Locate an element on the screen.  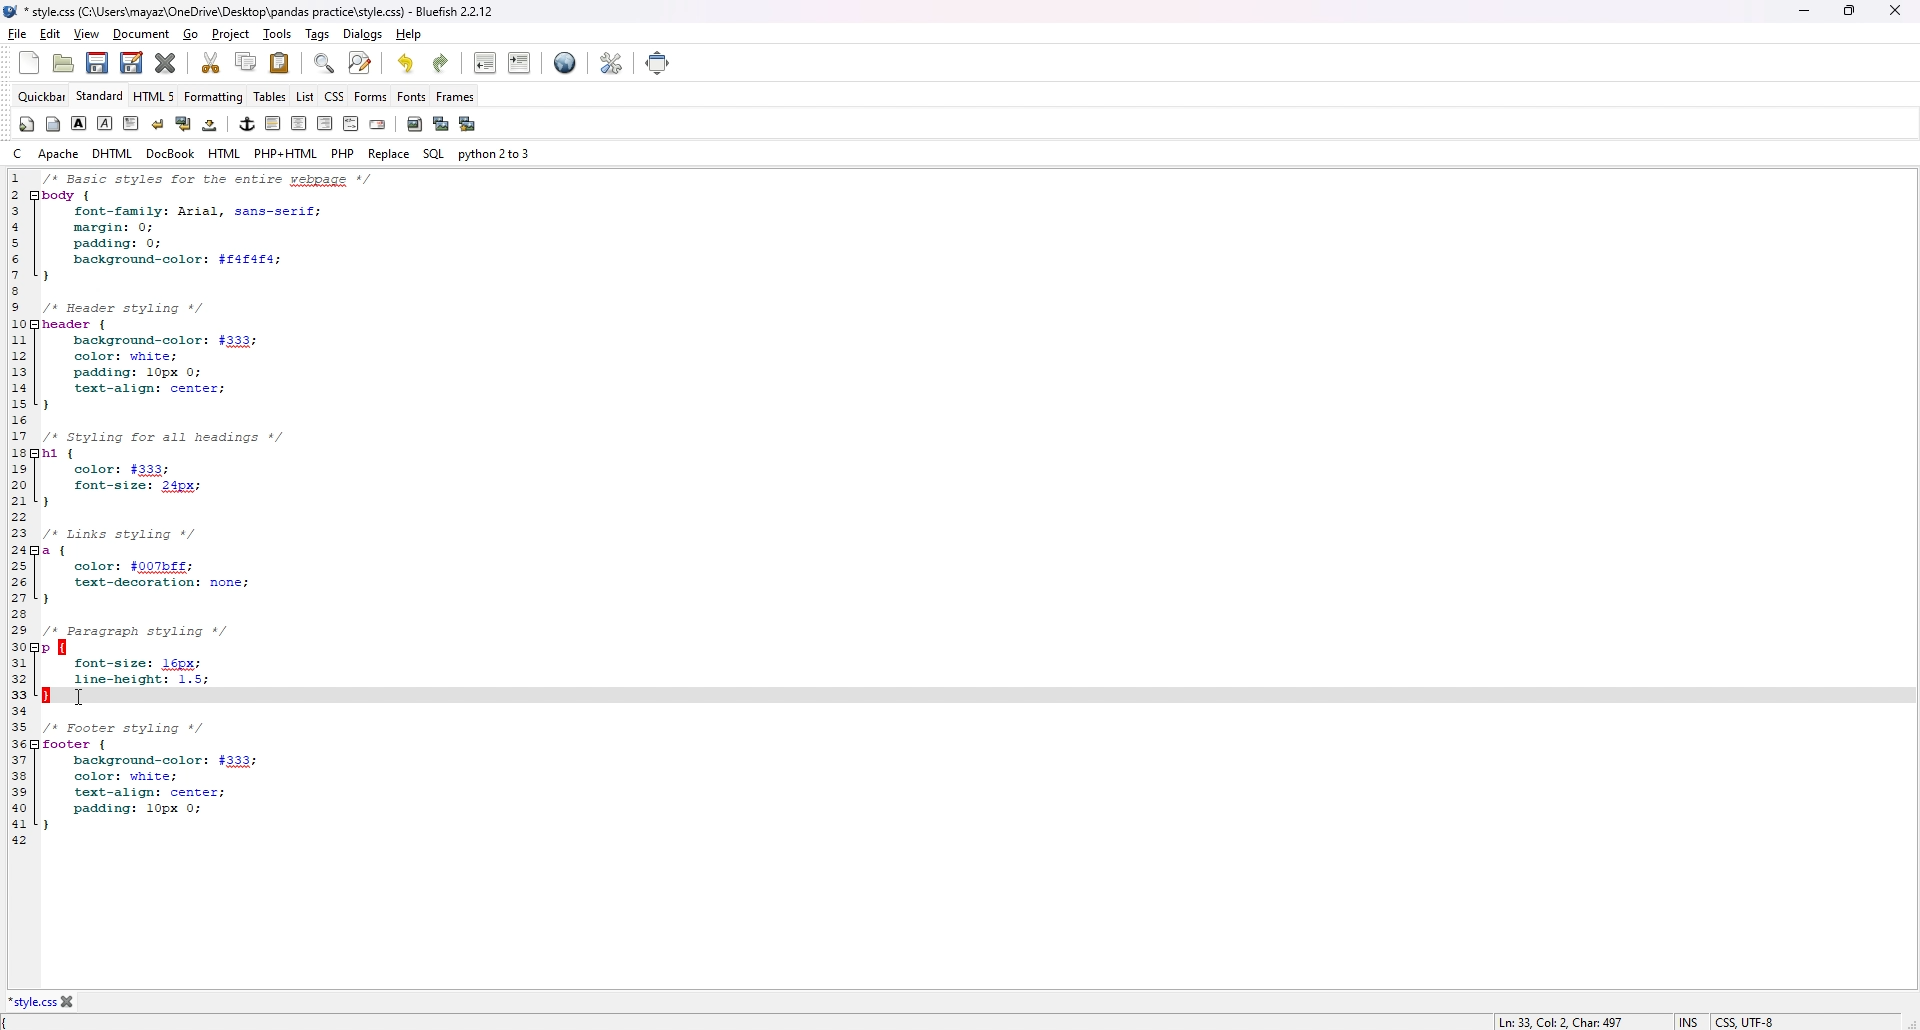
document is located at coordinates (142, 34).